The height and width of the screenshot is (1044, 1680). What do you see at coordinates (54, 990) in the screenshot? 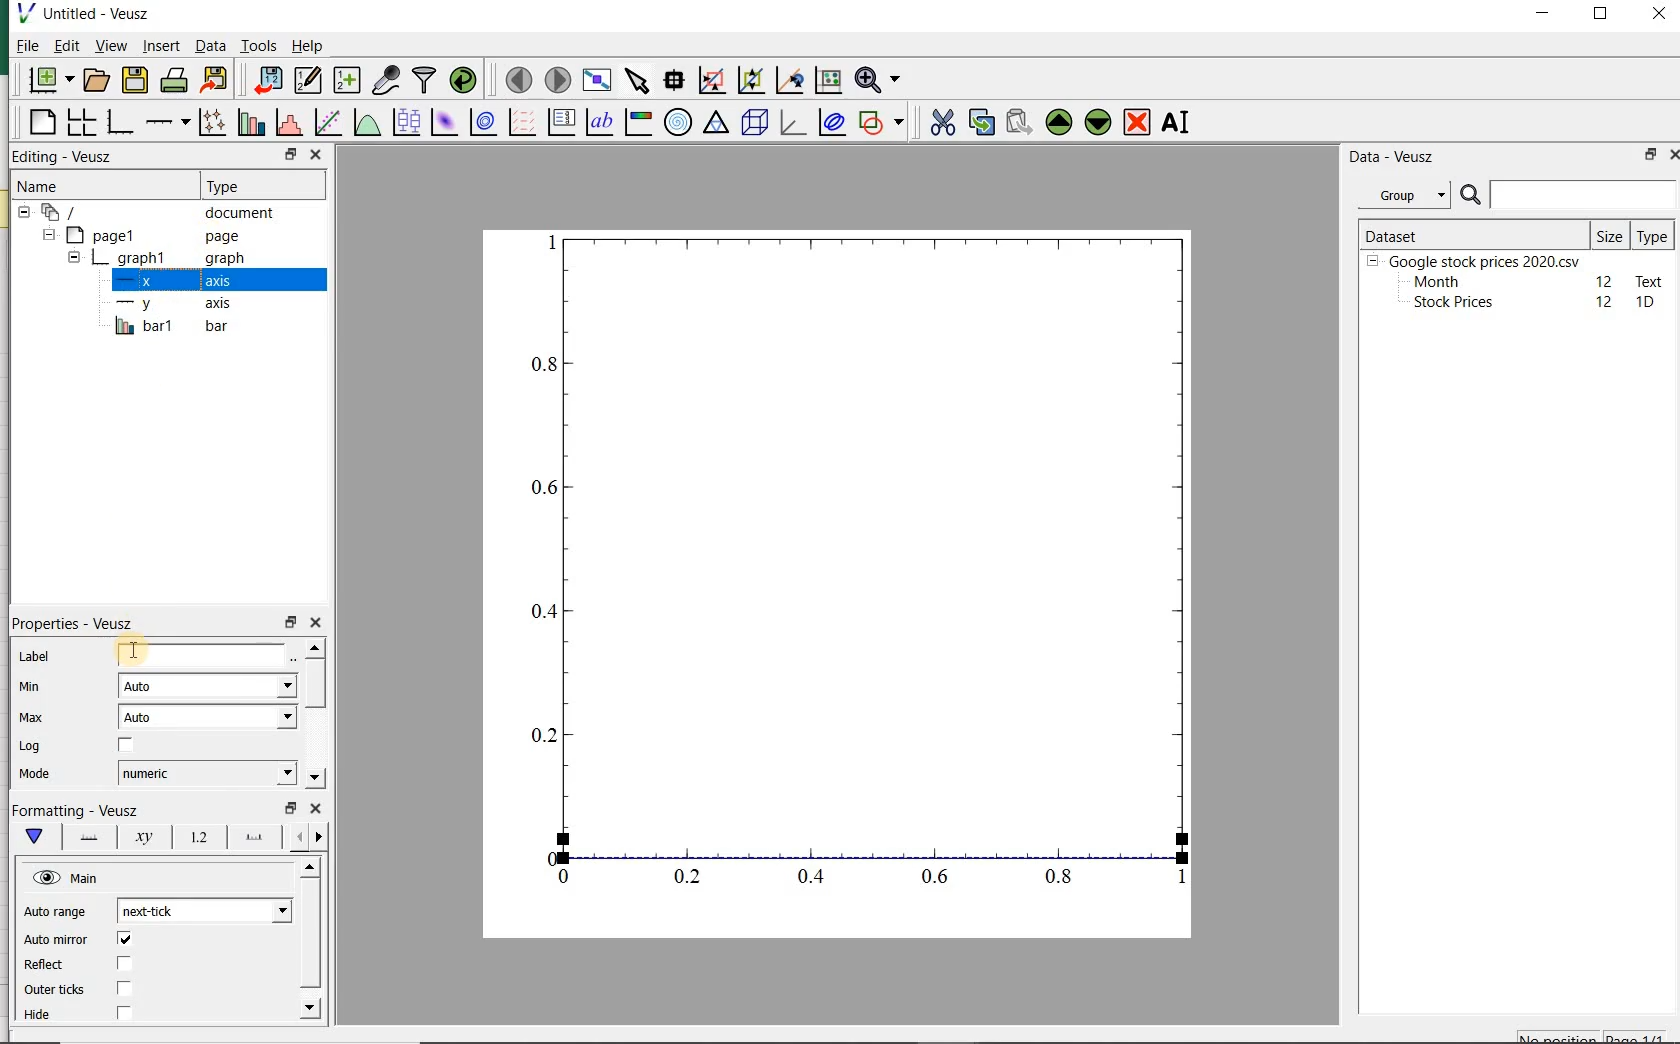
I see `Outer ticks` at bounding box center [54, 990].